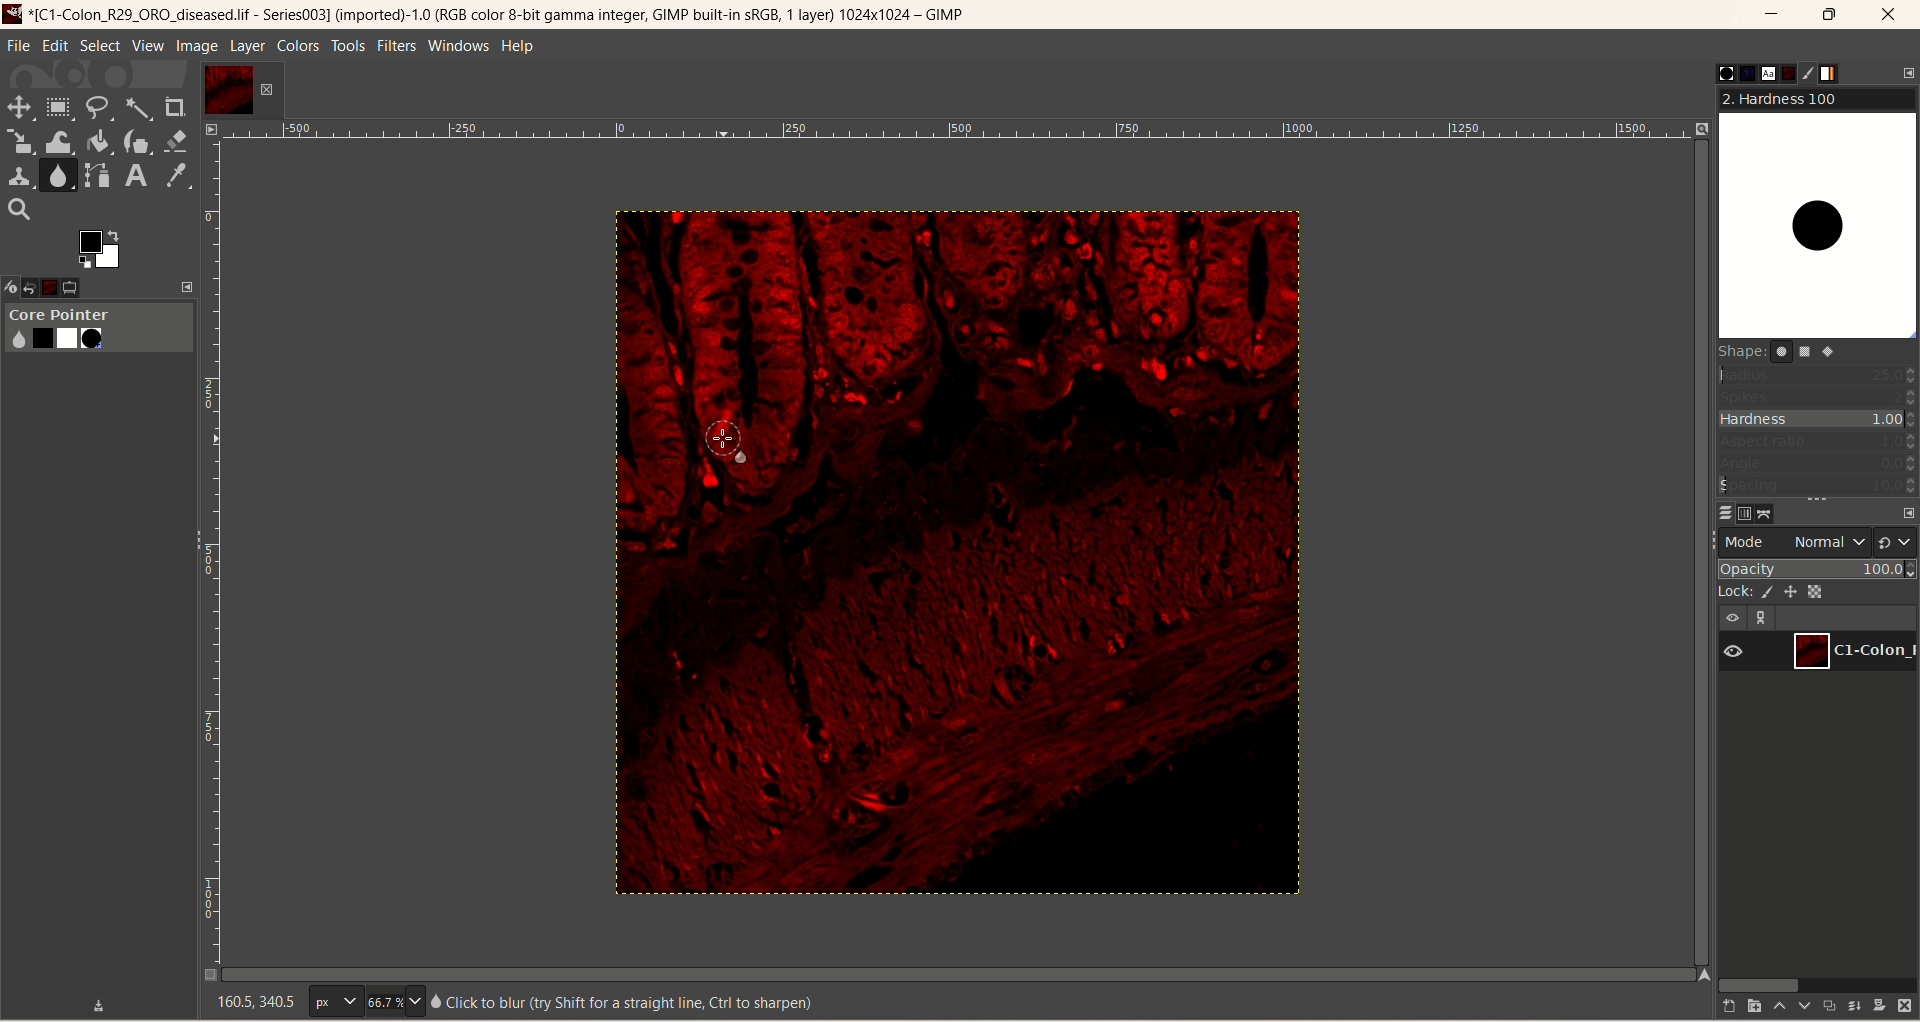 The height and width of the screenshot is (1022, 1920). What do you see at coordinates (519, 48) in the screenshot?
I see `help` at bounding box center [519, 48].